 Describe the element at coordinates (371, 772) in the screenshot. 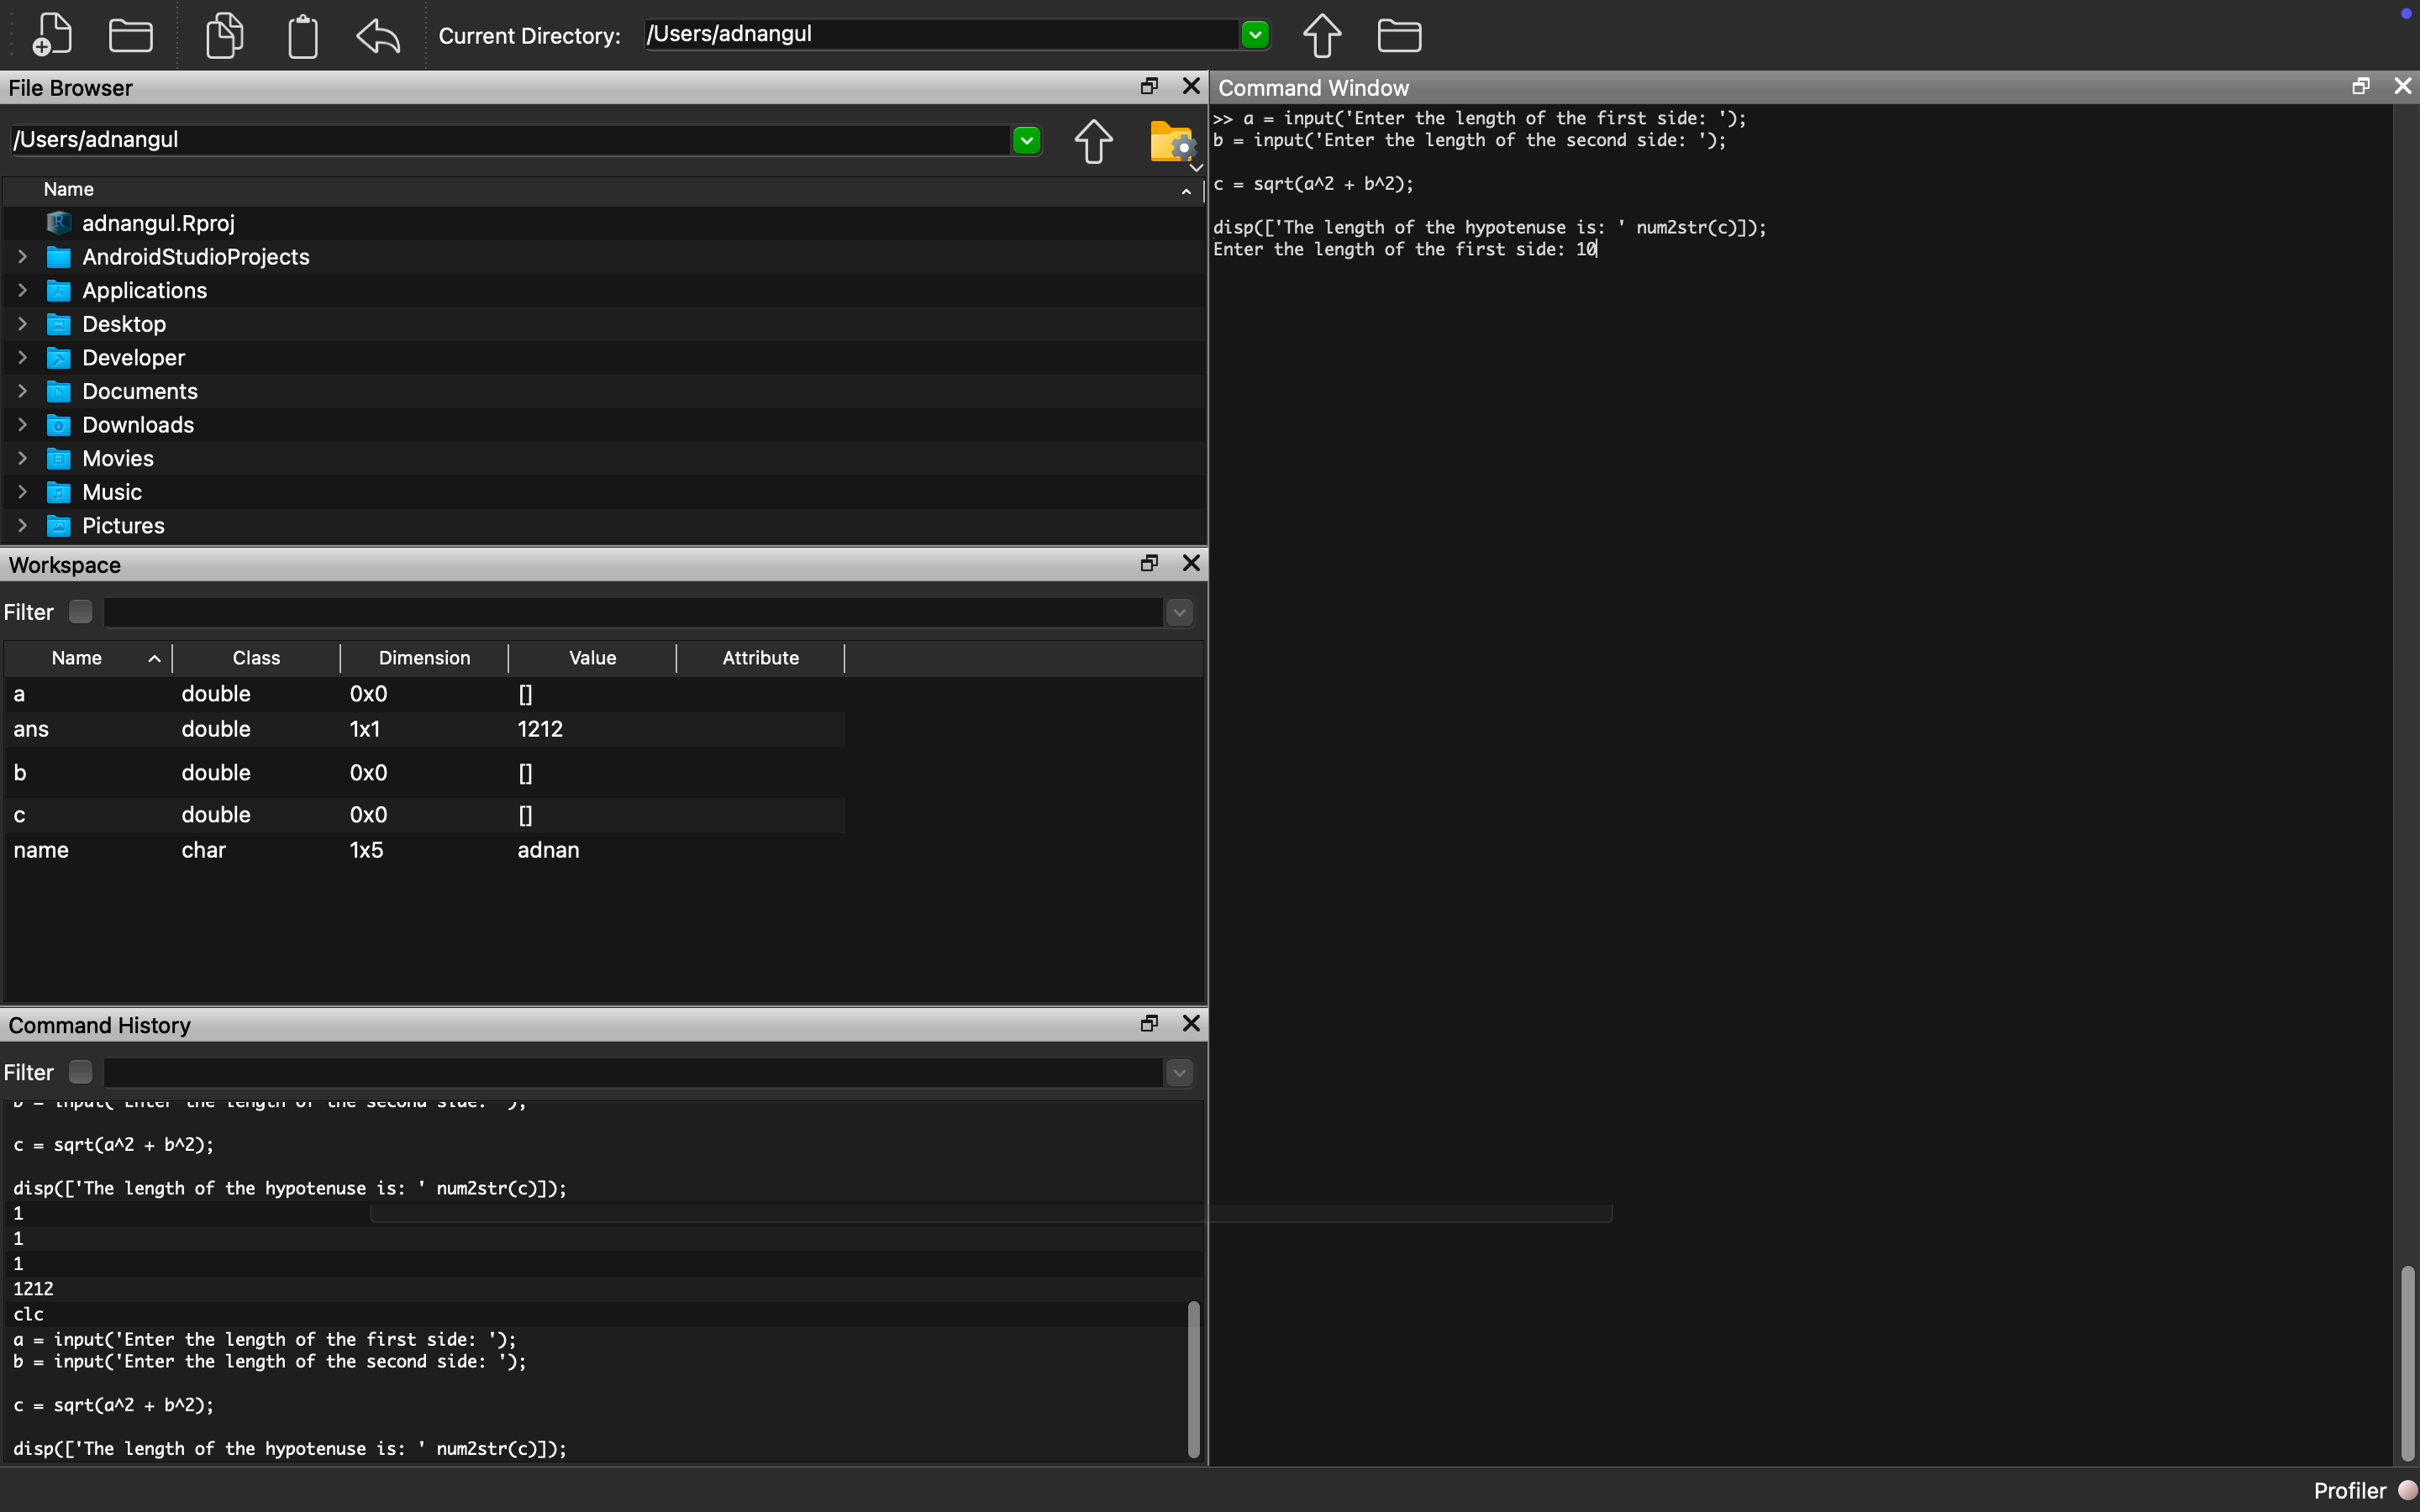

I see `0x0` at that location.